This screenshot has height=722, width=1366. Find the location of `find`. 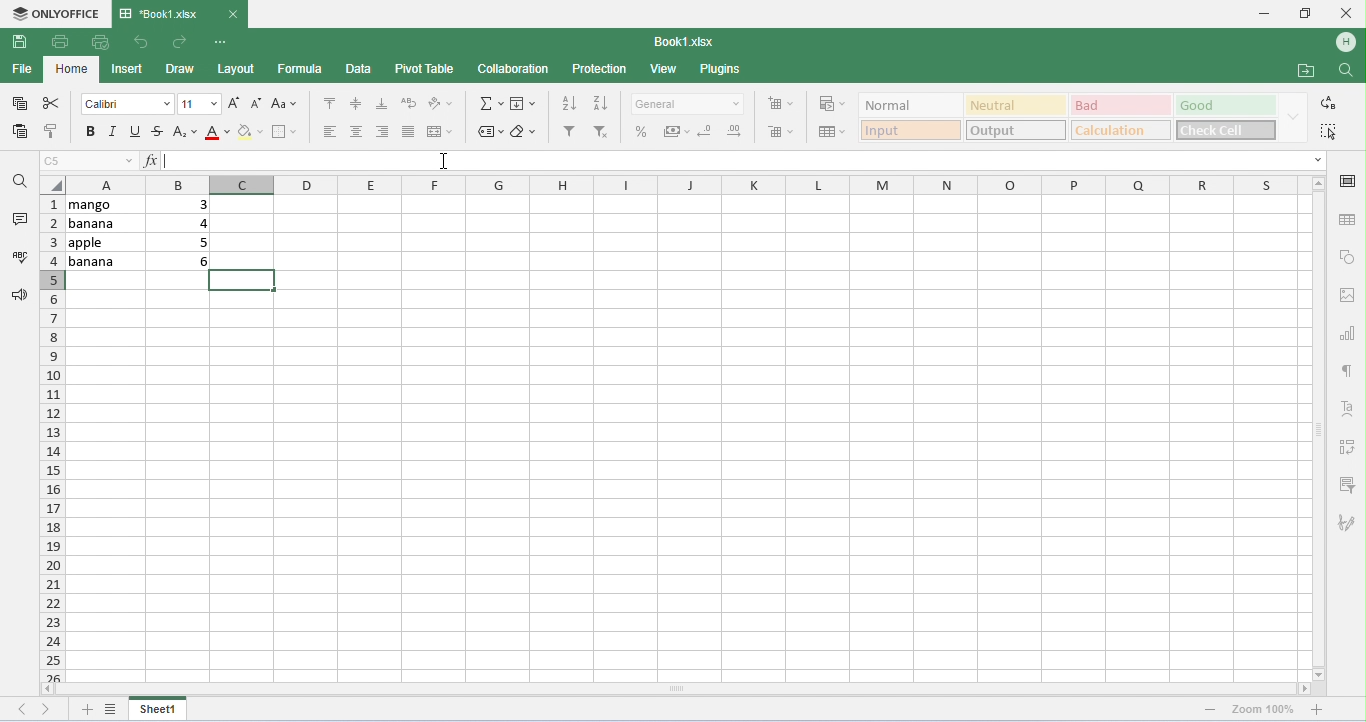

find is located at coordinates (1345, 69).